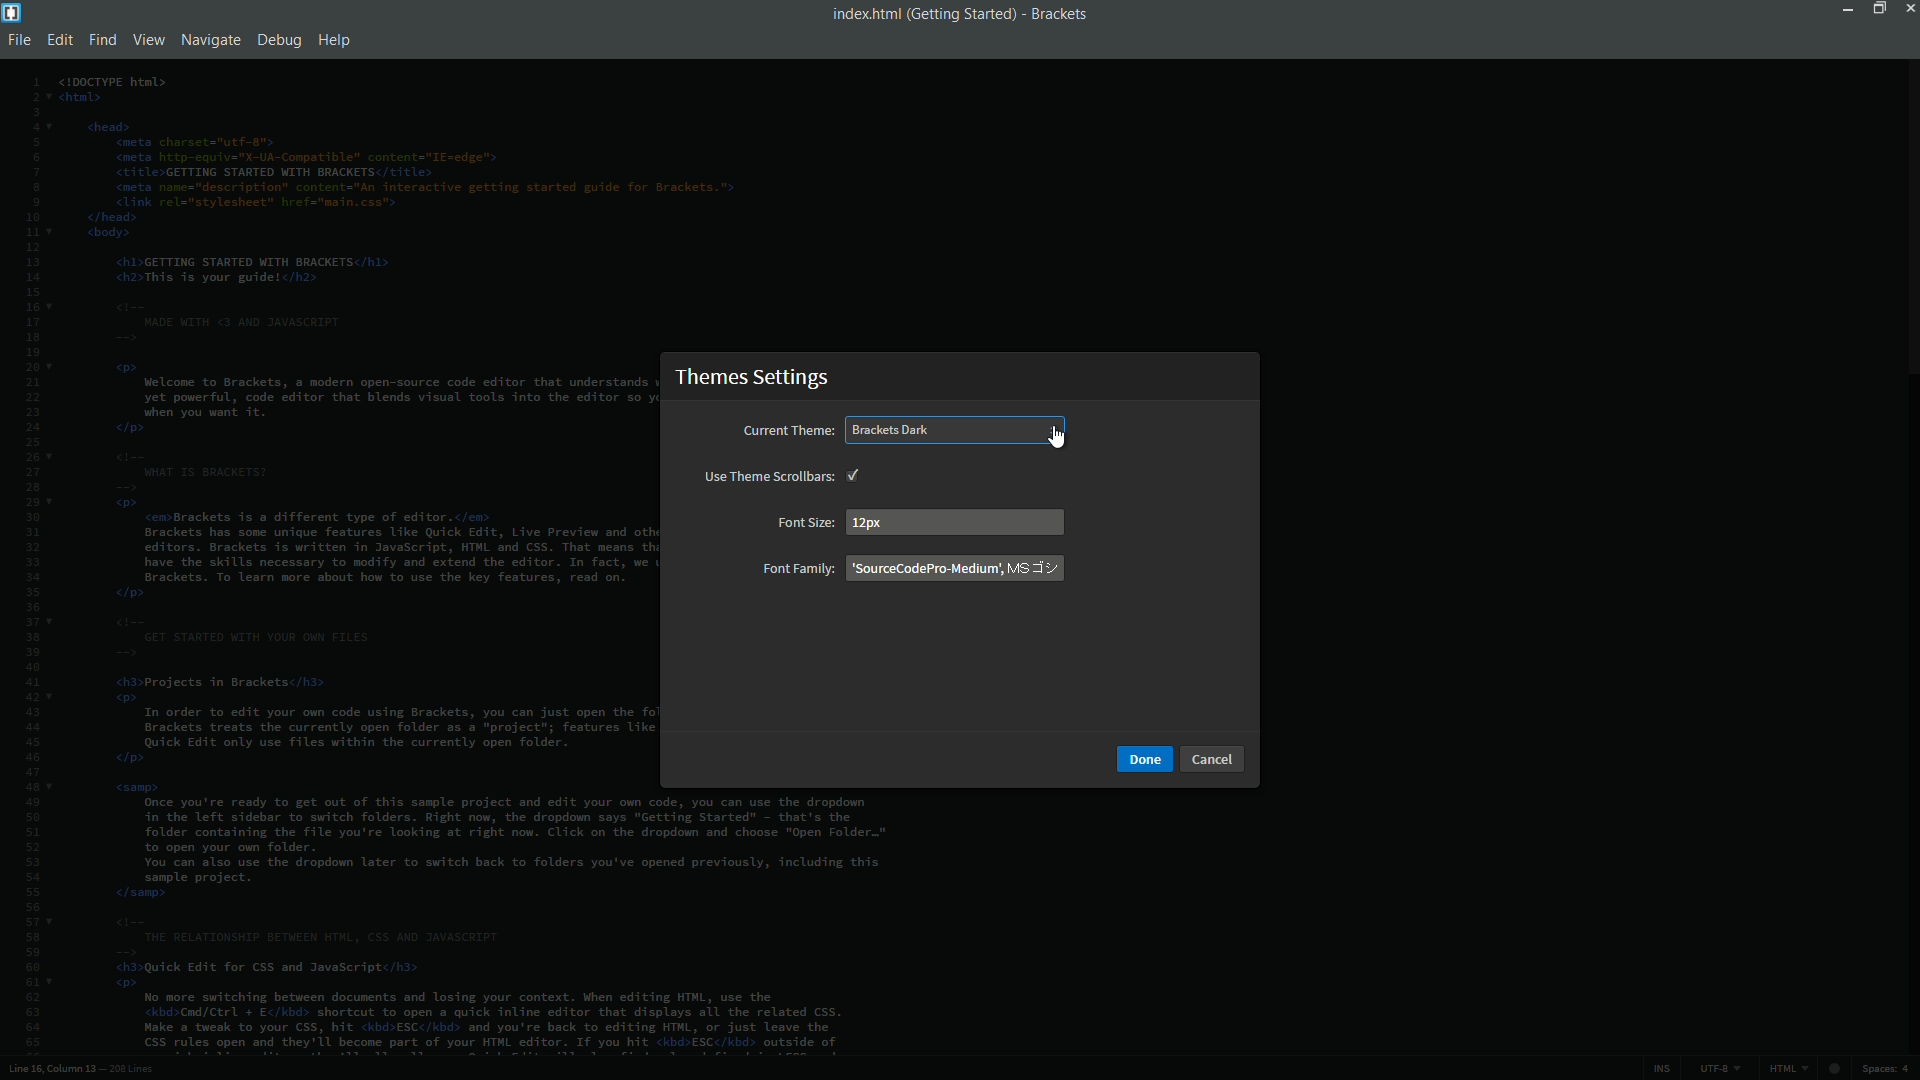 This screenshot has width=1920, height=1080. What do you see at coordinates (1659, 1070) in the screenshot?
I see `ins` at bounding box center [1659, 1070].